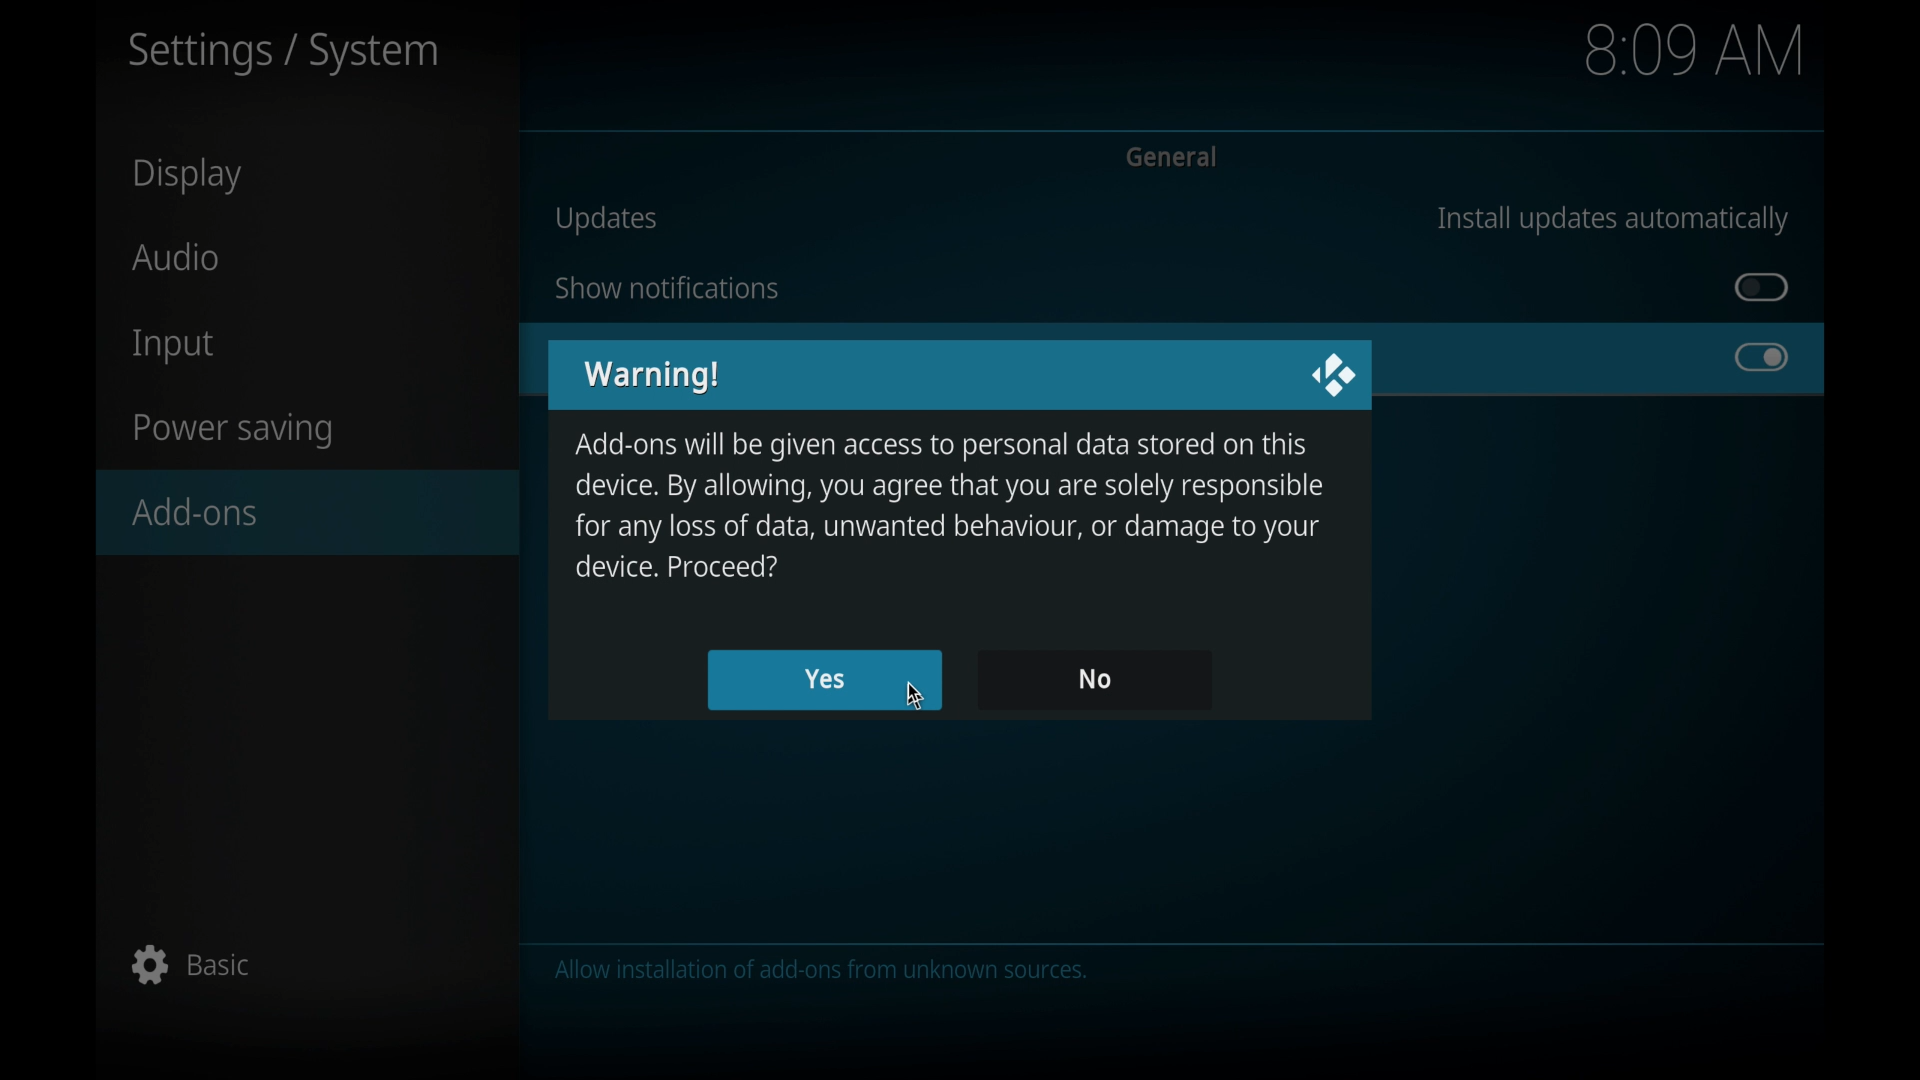 The height and width of the screenshot is (1080, 1920). Describe the element at coordinates (178, 256) in the screenshot. I see `audio` at that location.